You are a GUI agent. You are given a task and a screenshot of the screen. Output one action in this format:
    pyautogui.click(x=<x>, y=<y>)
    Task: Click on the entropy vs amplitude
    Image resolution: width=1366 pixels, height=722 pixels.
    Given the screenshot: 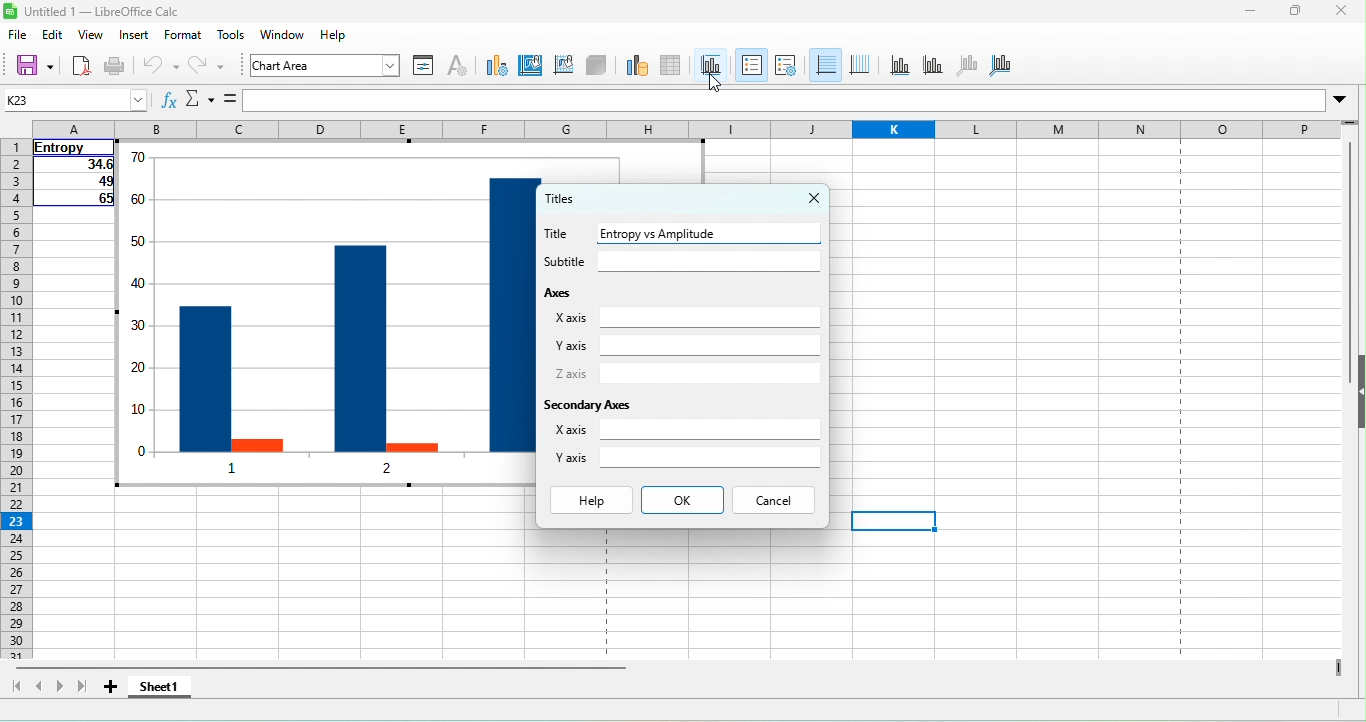 What is the action you would take?
    pyautogui.click(x=712, y=235)
    